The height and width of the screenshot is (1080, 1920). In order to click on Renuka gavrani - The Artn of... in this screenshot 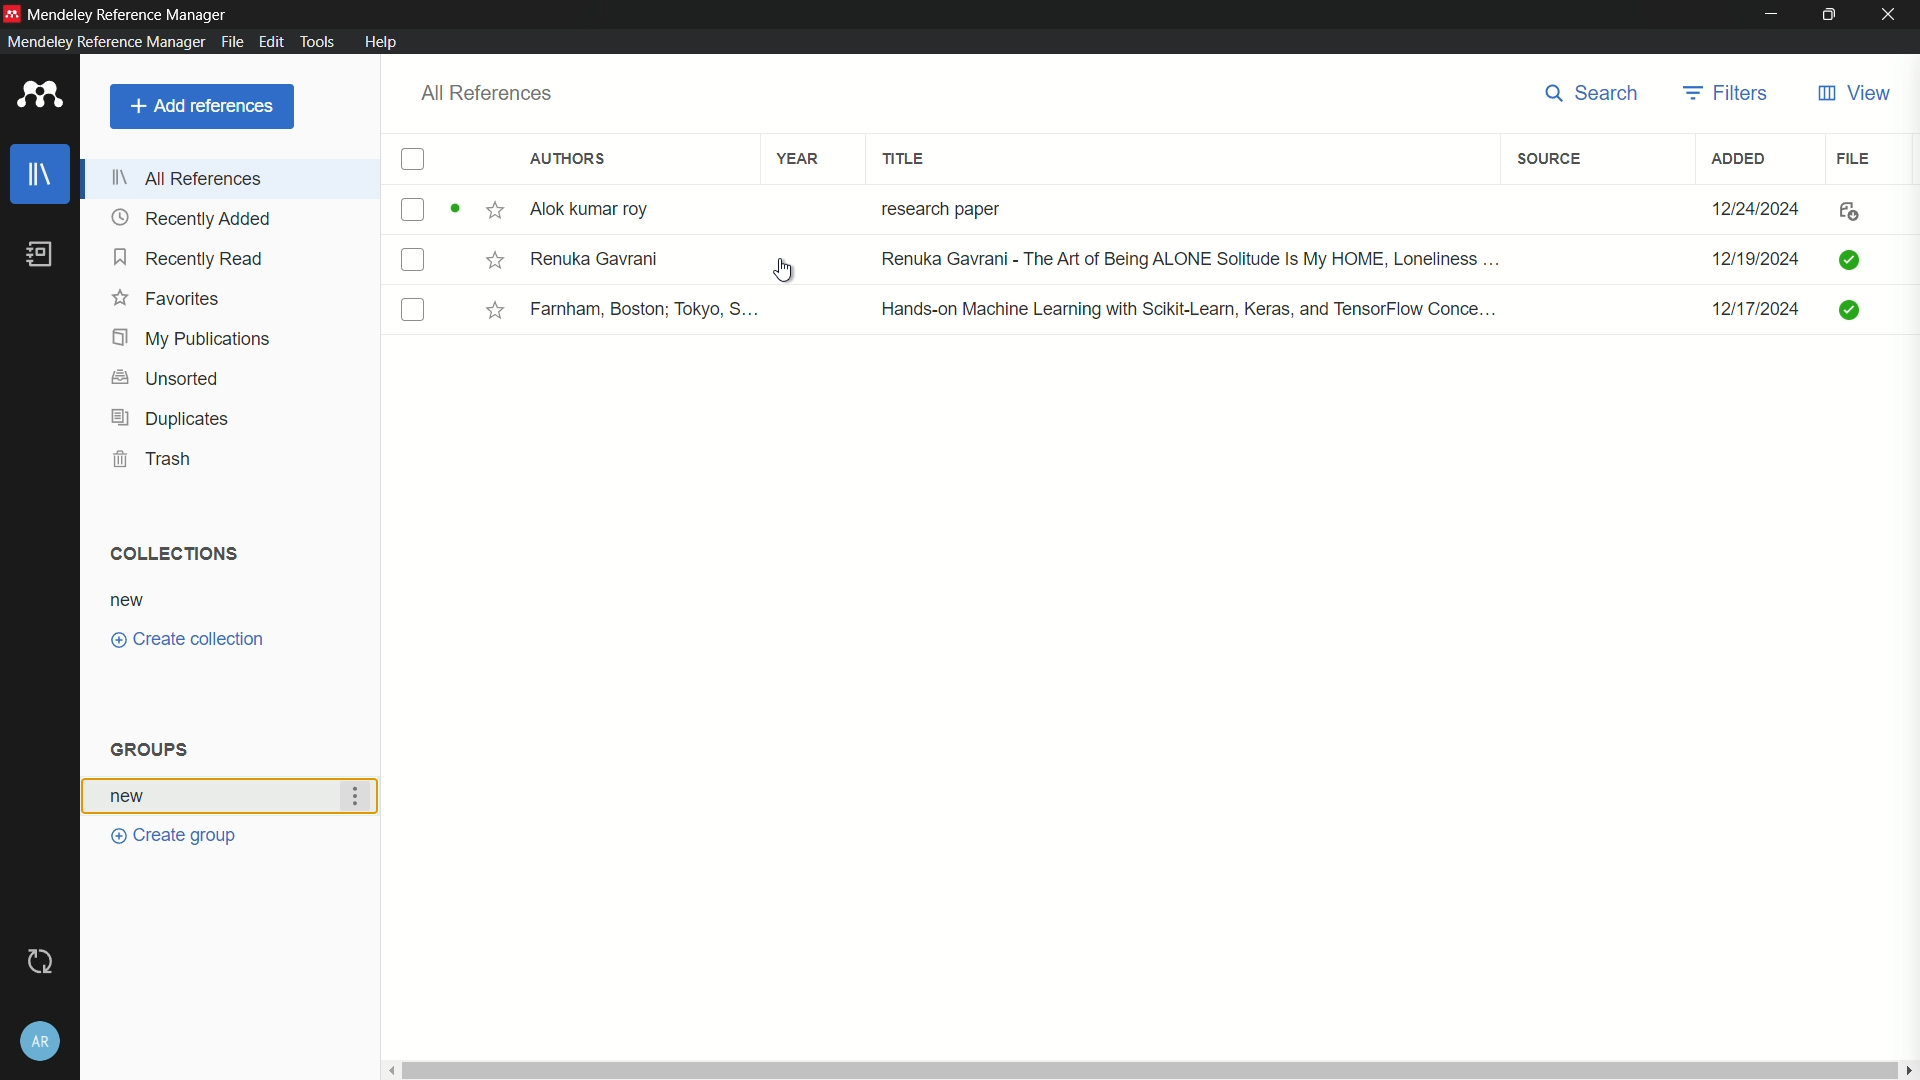, I will do `click(1183, 261)`.